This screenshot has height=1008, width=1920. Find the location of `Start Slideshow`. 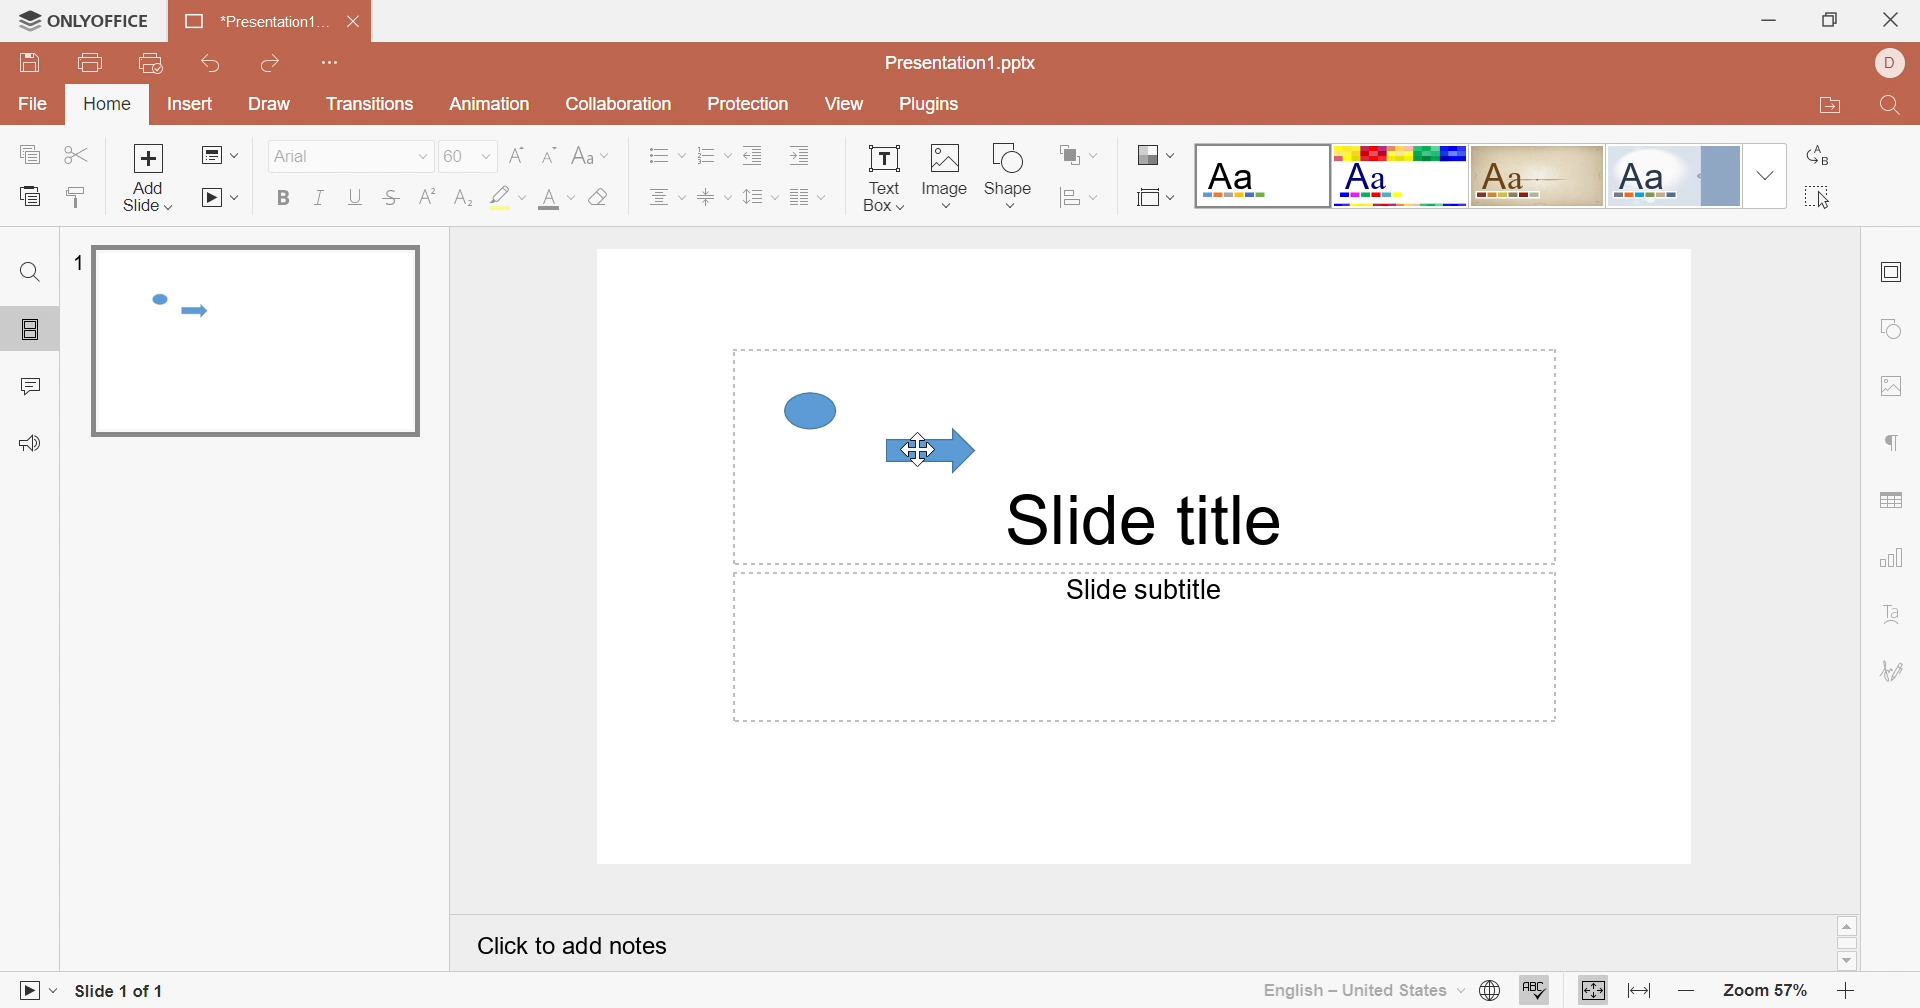

Start Slideshow is located at coordinates (29, 991).